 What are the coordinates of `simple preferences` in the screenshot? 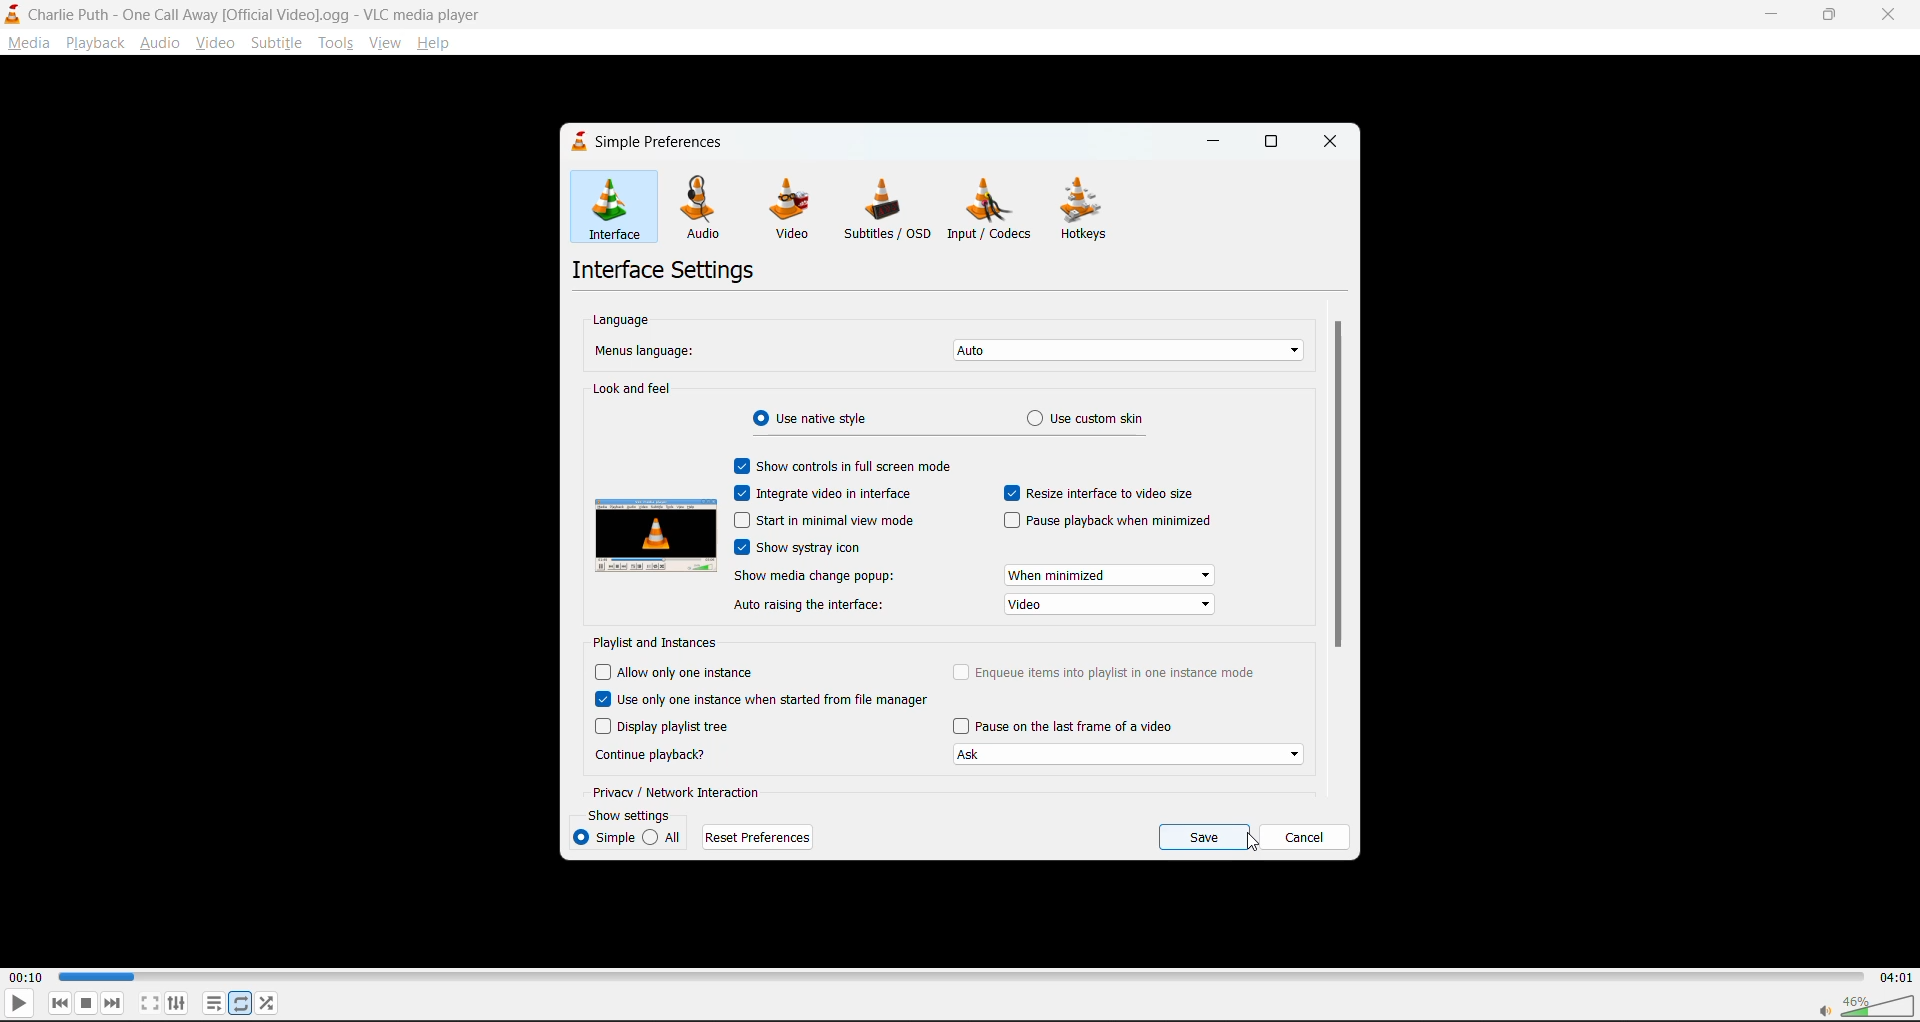 It's located at (650, 145).